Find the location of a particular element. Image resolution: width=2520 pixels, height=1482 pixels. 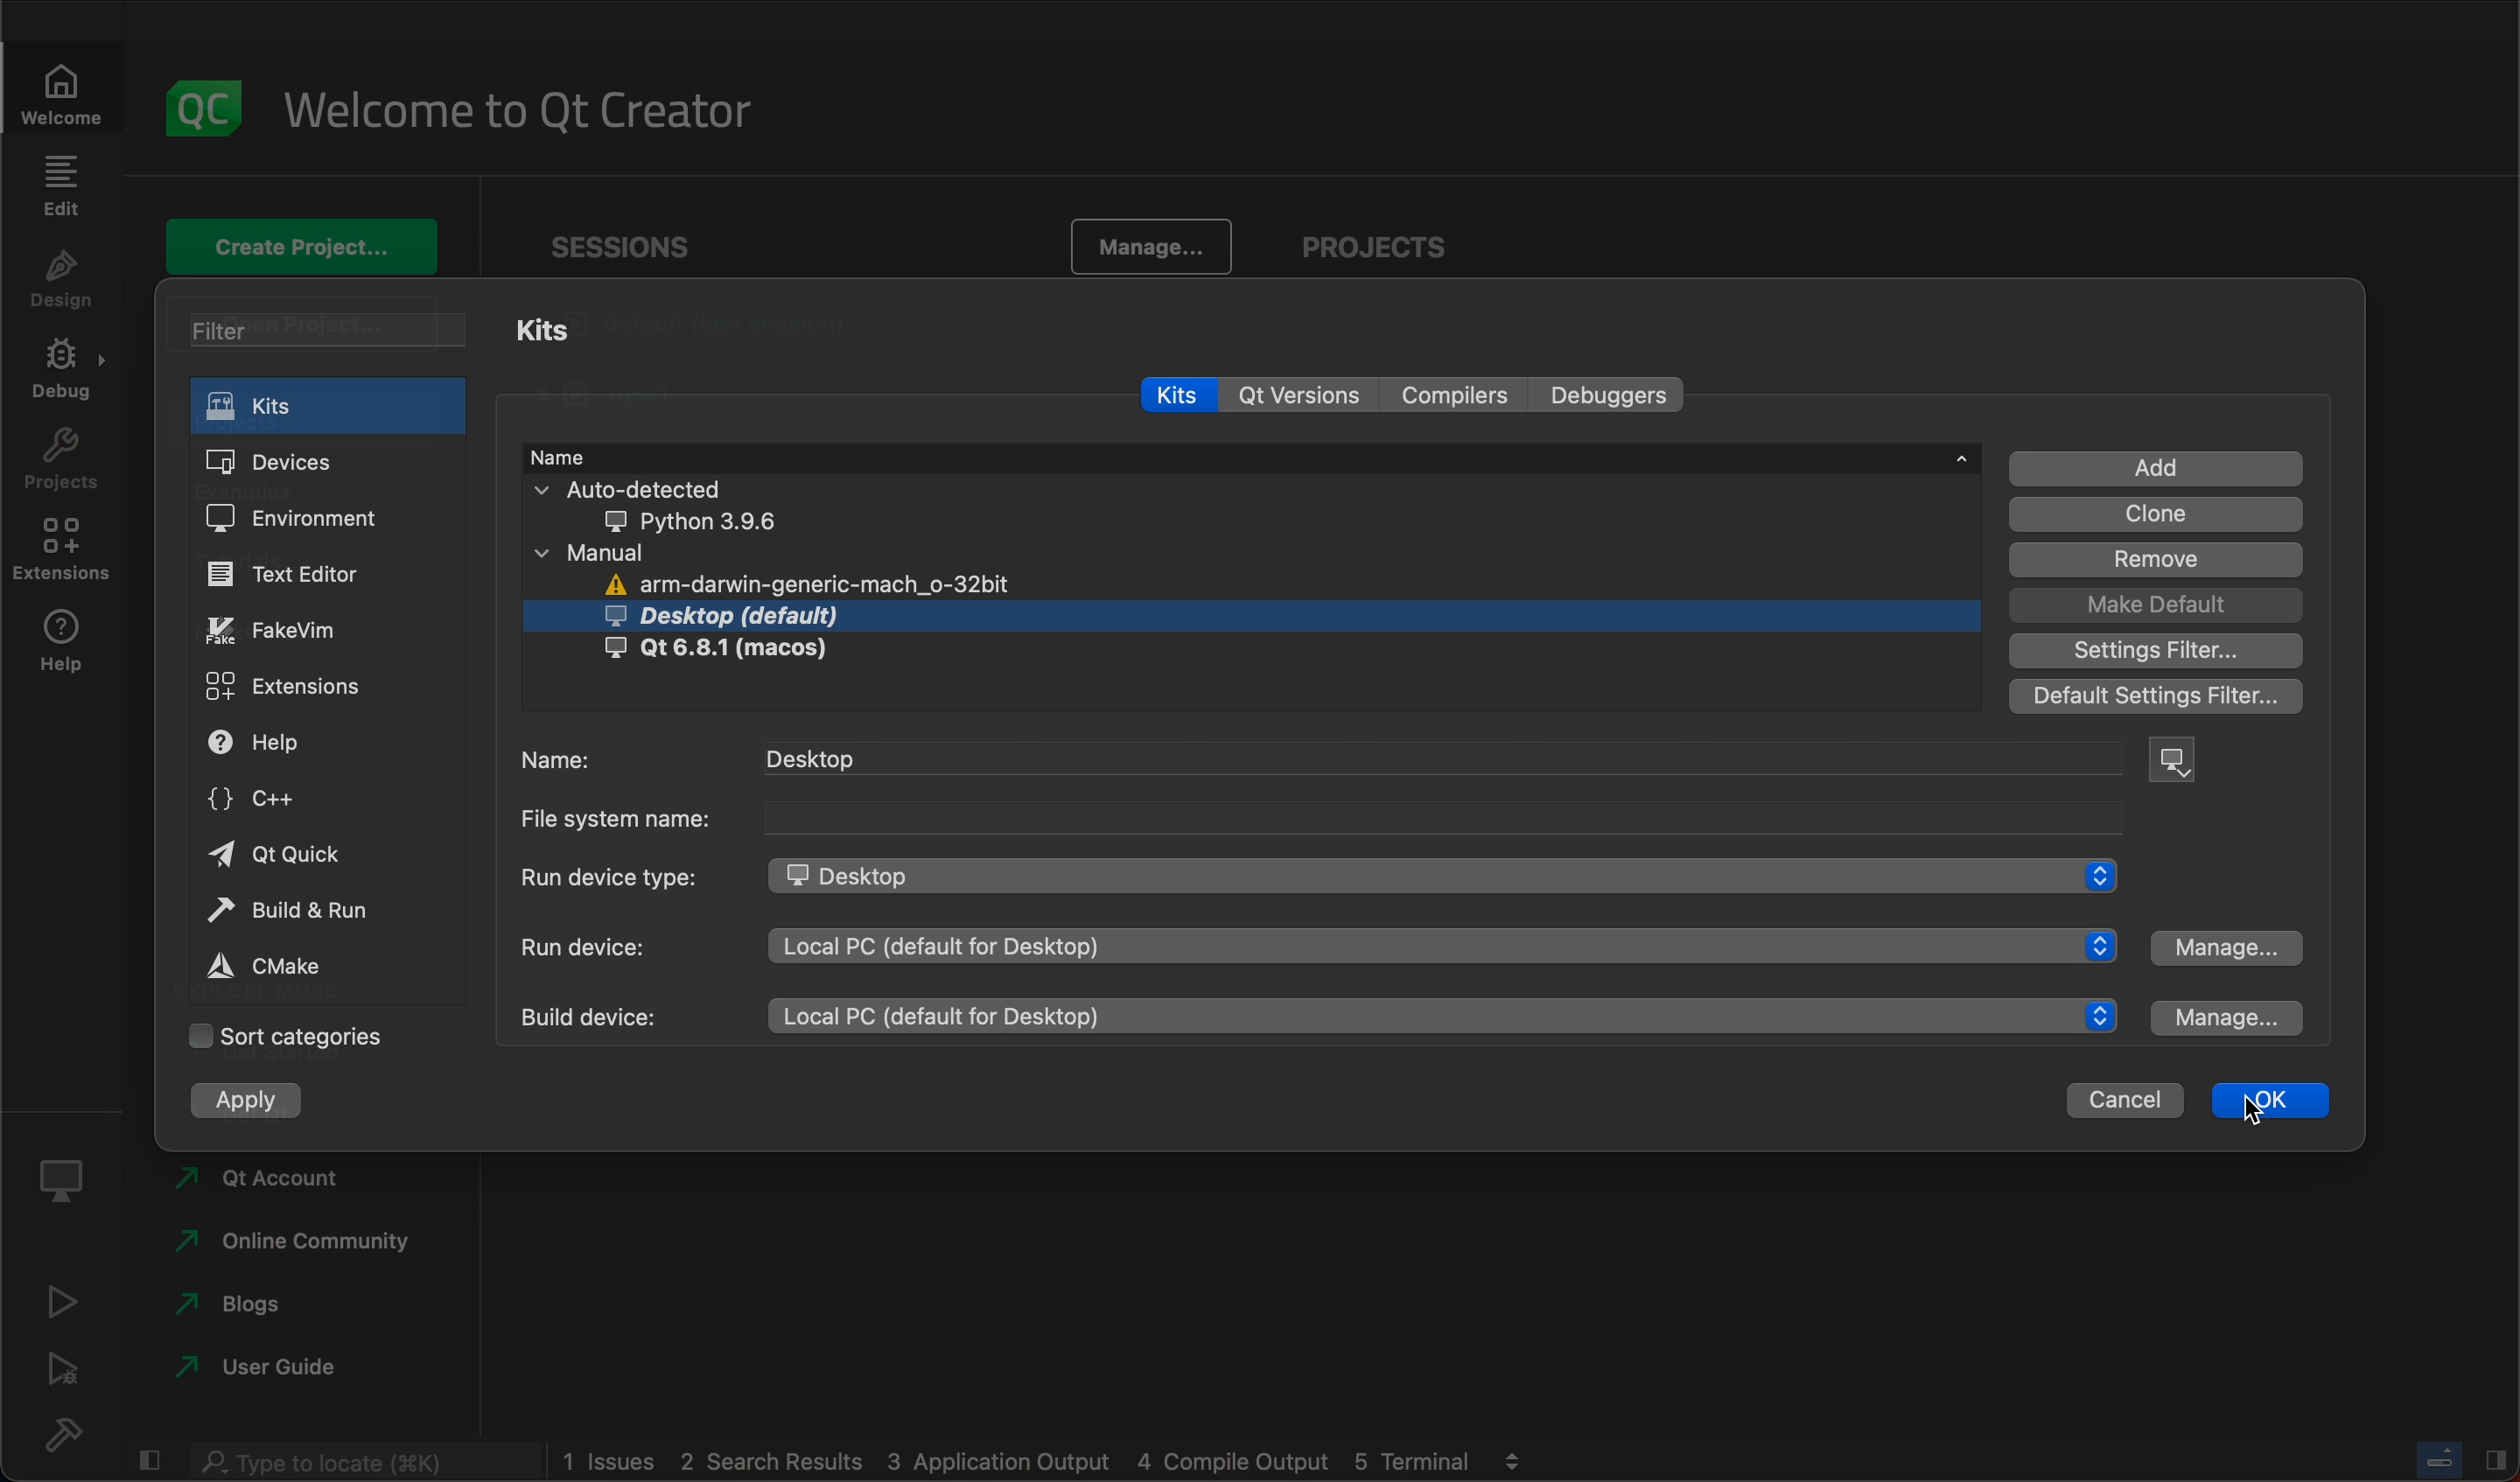

cursor is located at coordinates (2258, 1116).